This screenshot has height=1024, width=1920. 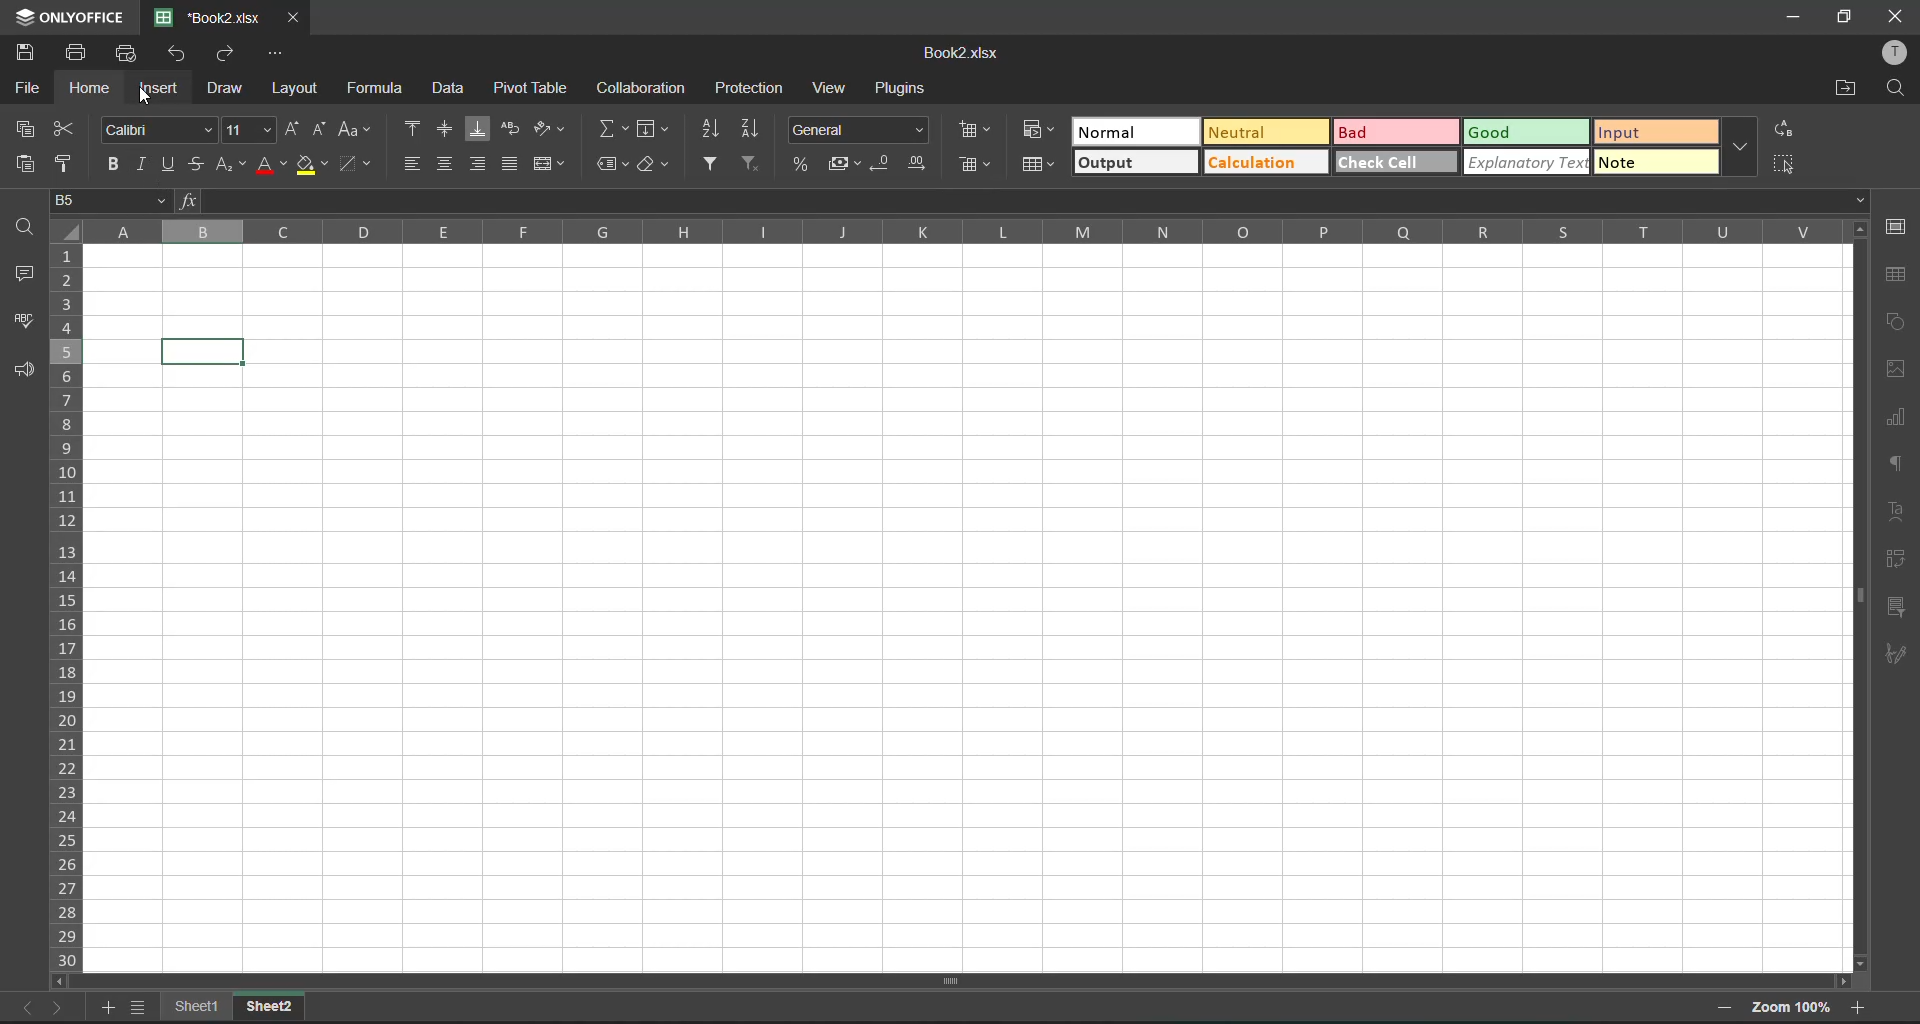 What do you see at coordinates (67, 15) in the screenshot?
I see `ONLY OFFICE` at bounding box center [67, 15].